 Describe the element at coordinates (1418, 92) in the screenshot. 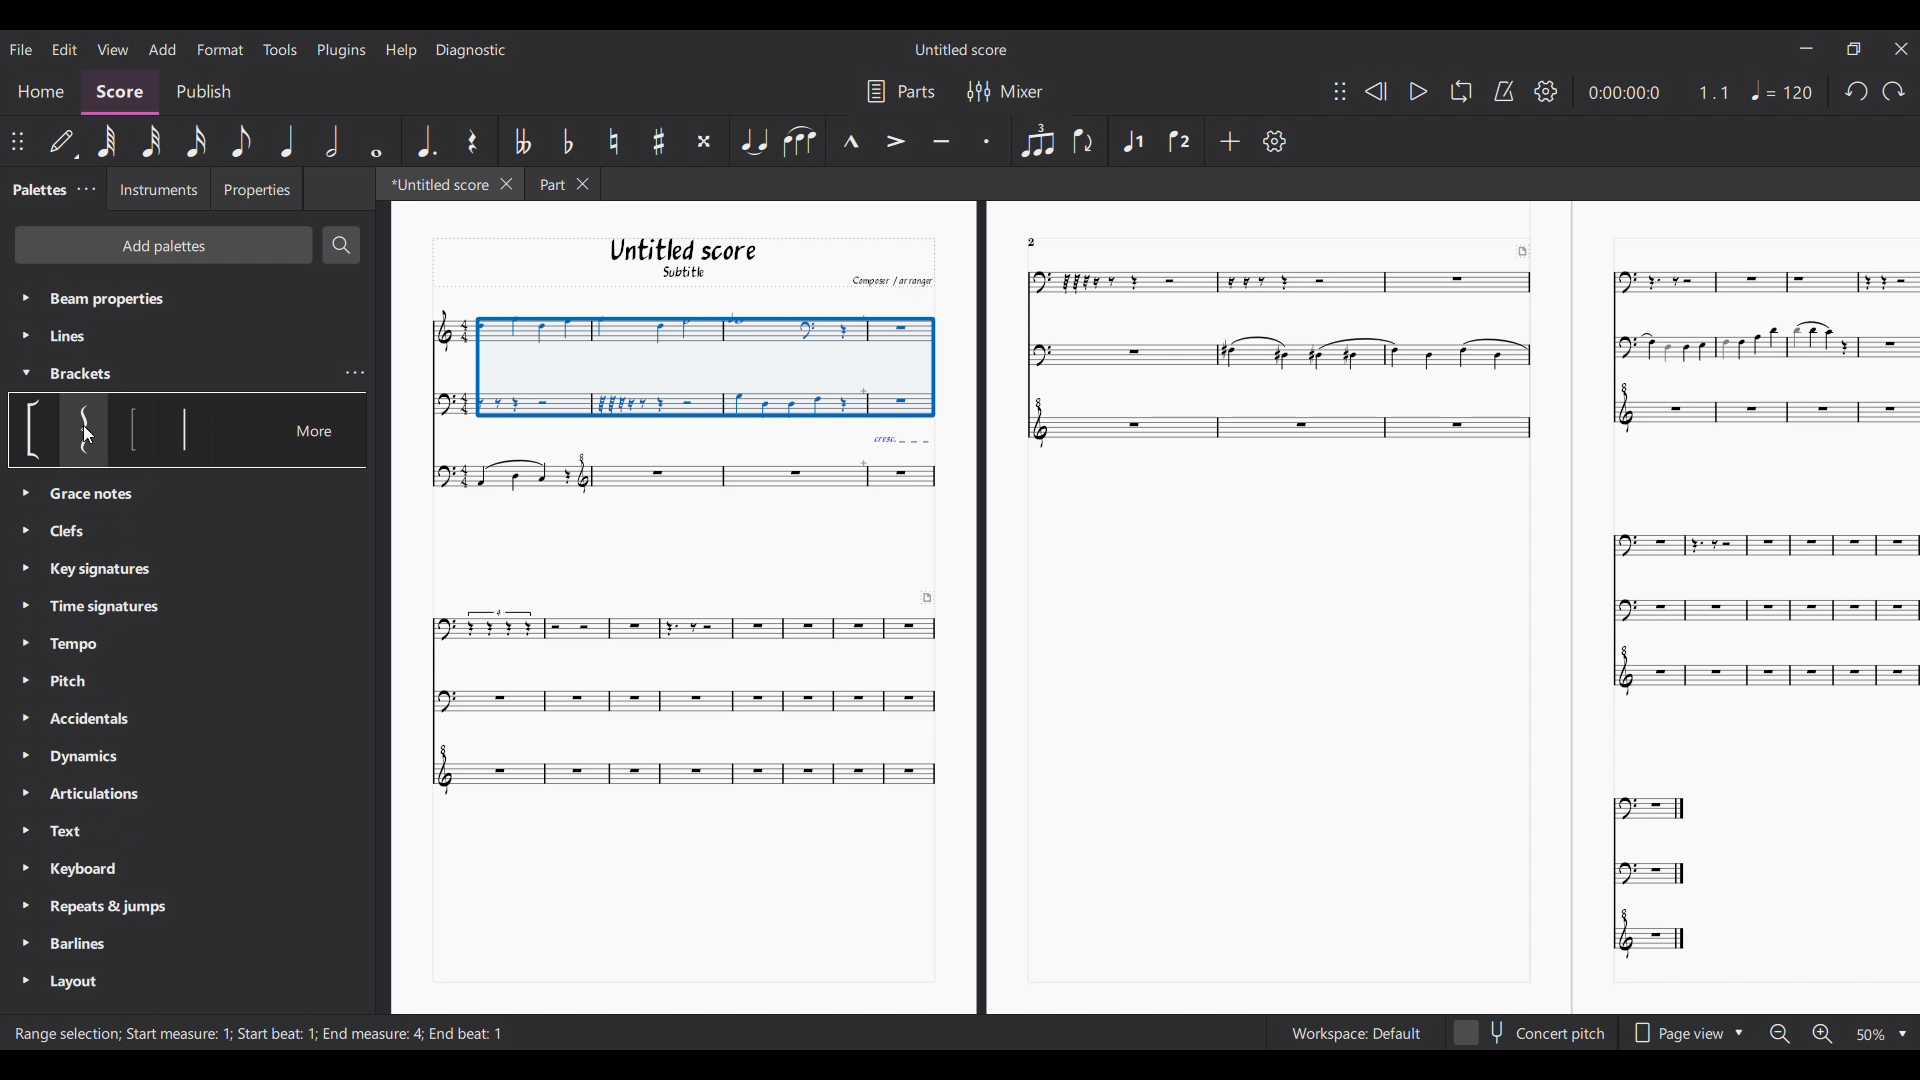

I see `Play` at that location.